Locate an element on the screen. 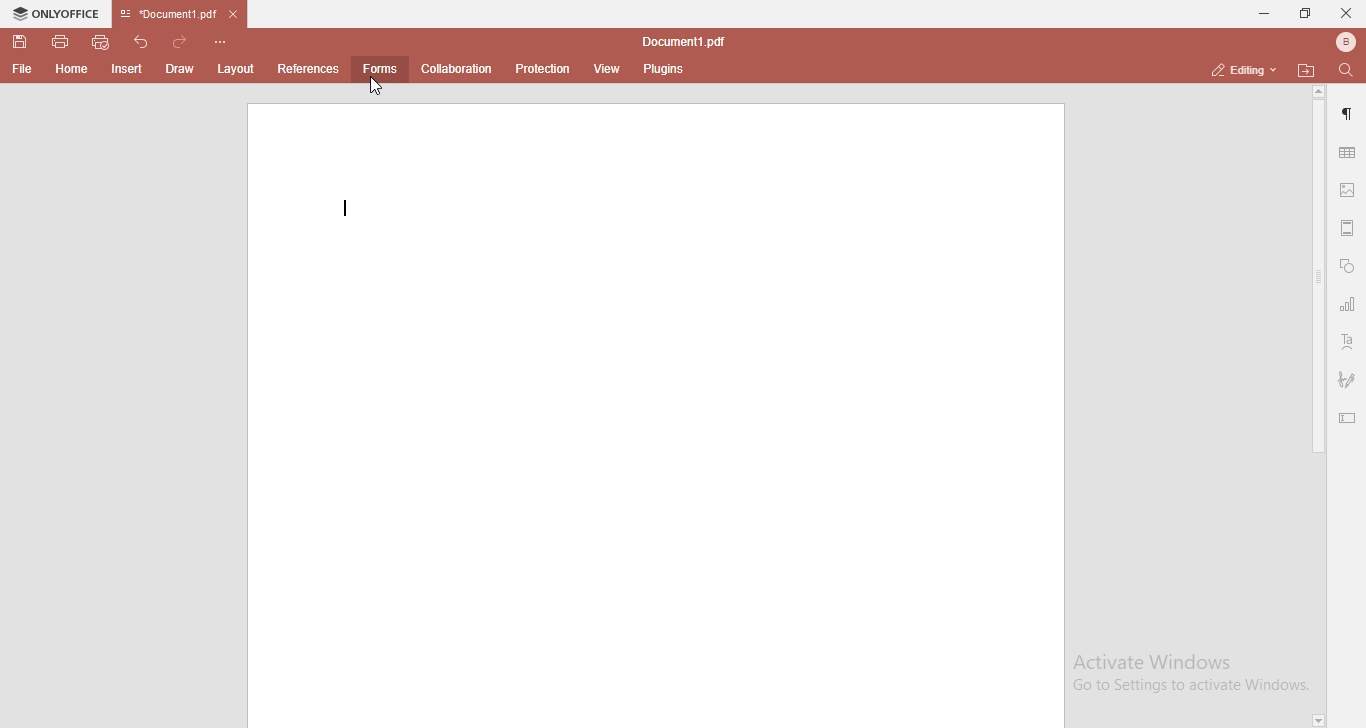 The image size is (1366, 728). bluetooth is located at coordinates (1340, 42).